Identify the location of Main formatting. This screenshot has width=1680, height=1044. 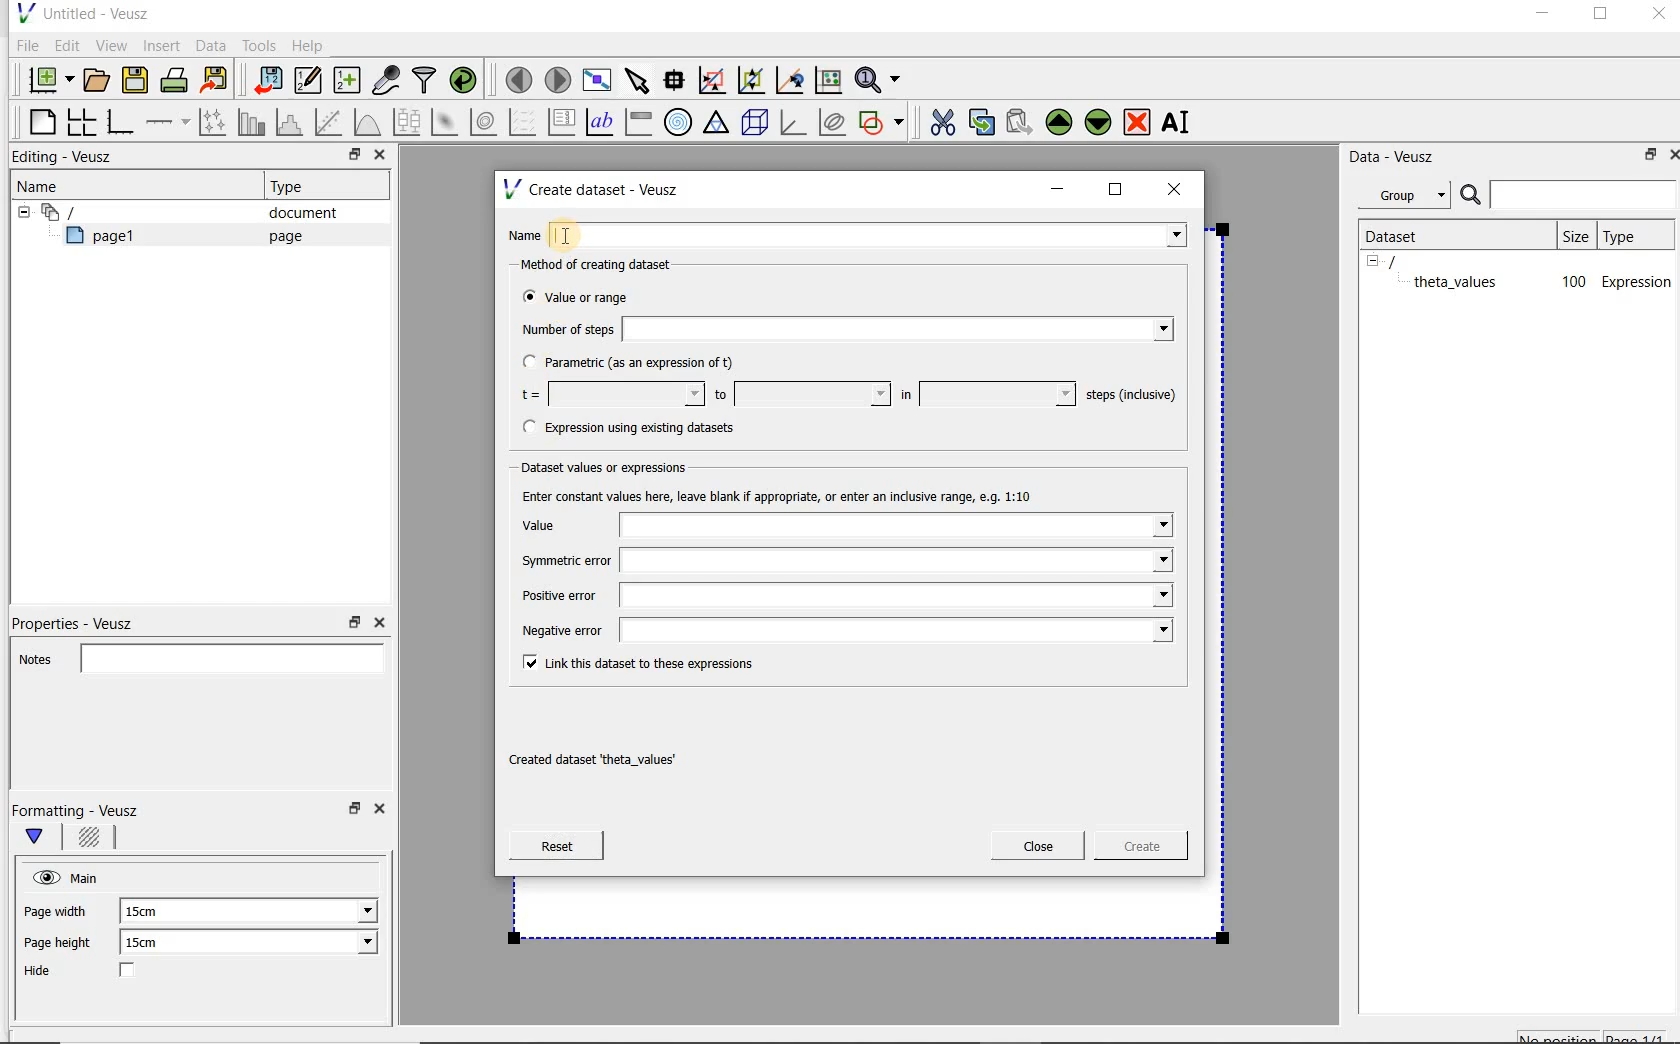
(43, 838).